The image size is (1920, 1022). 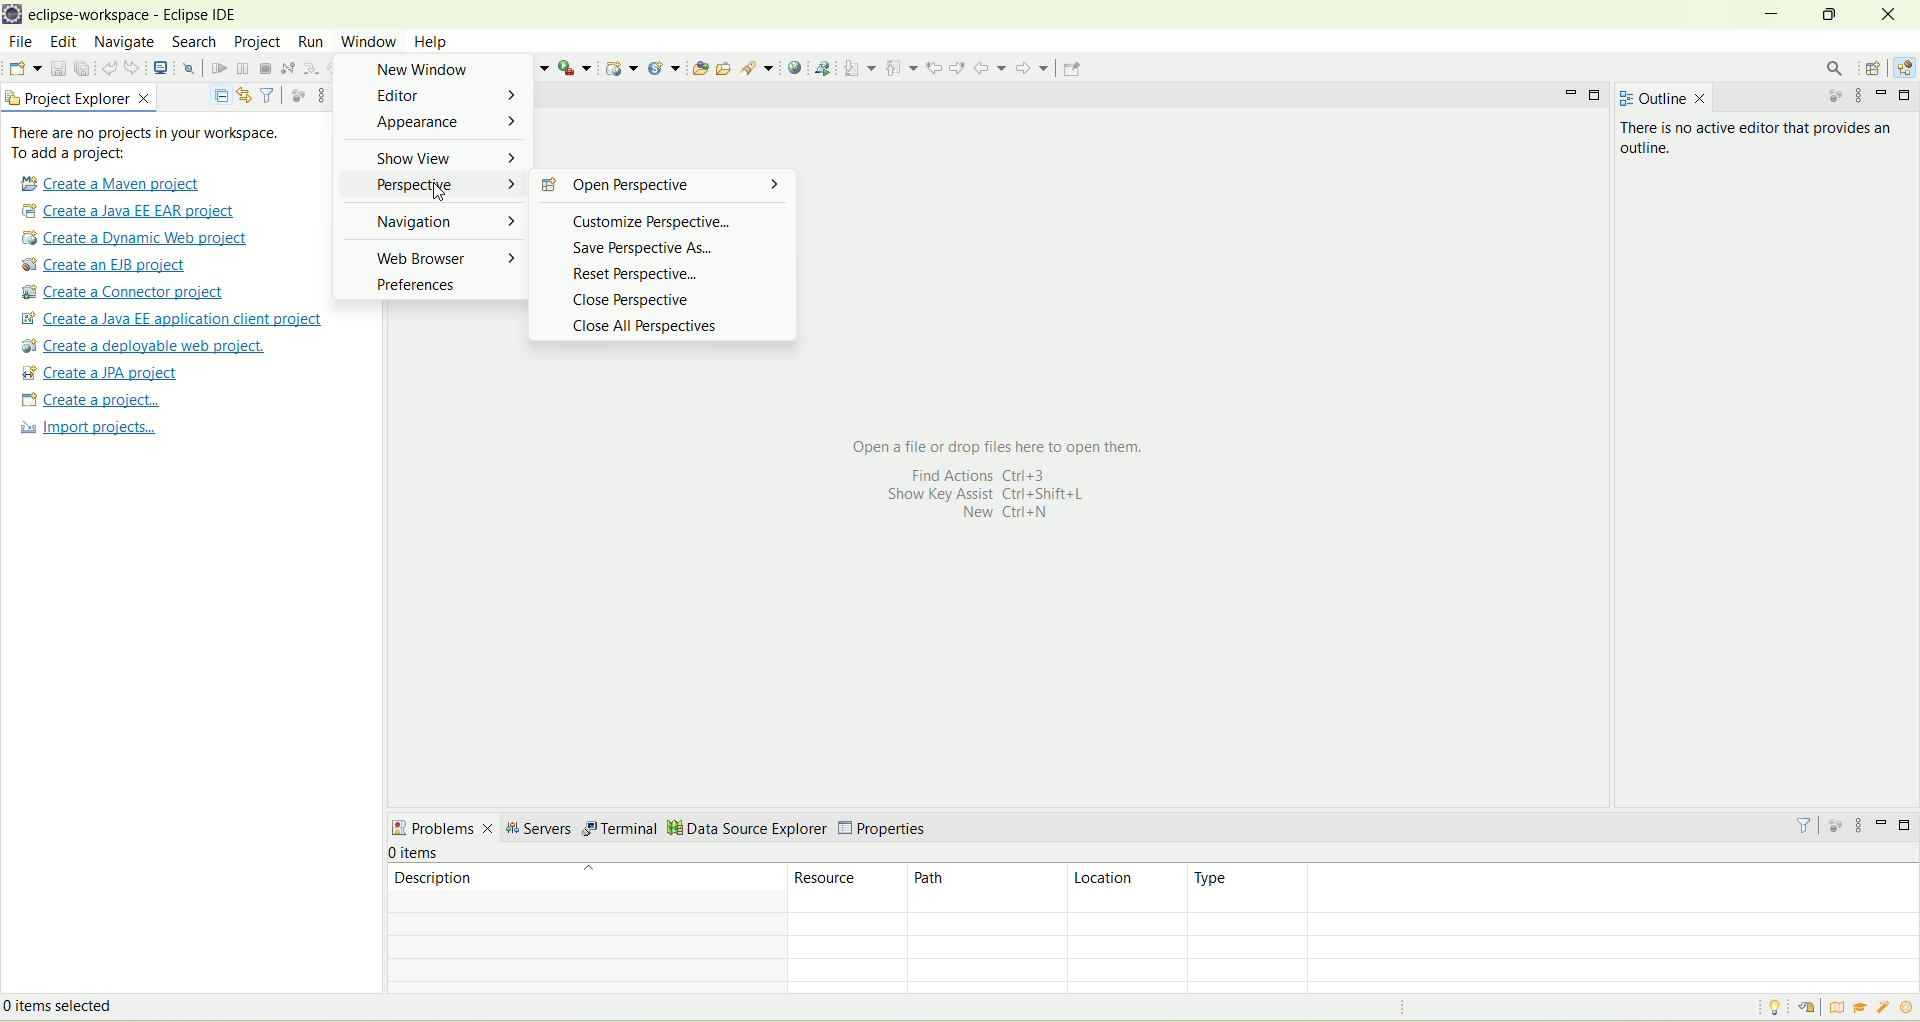 I want to click on terminal, so click(x=620, y=829).